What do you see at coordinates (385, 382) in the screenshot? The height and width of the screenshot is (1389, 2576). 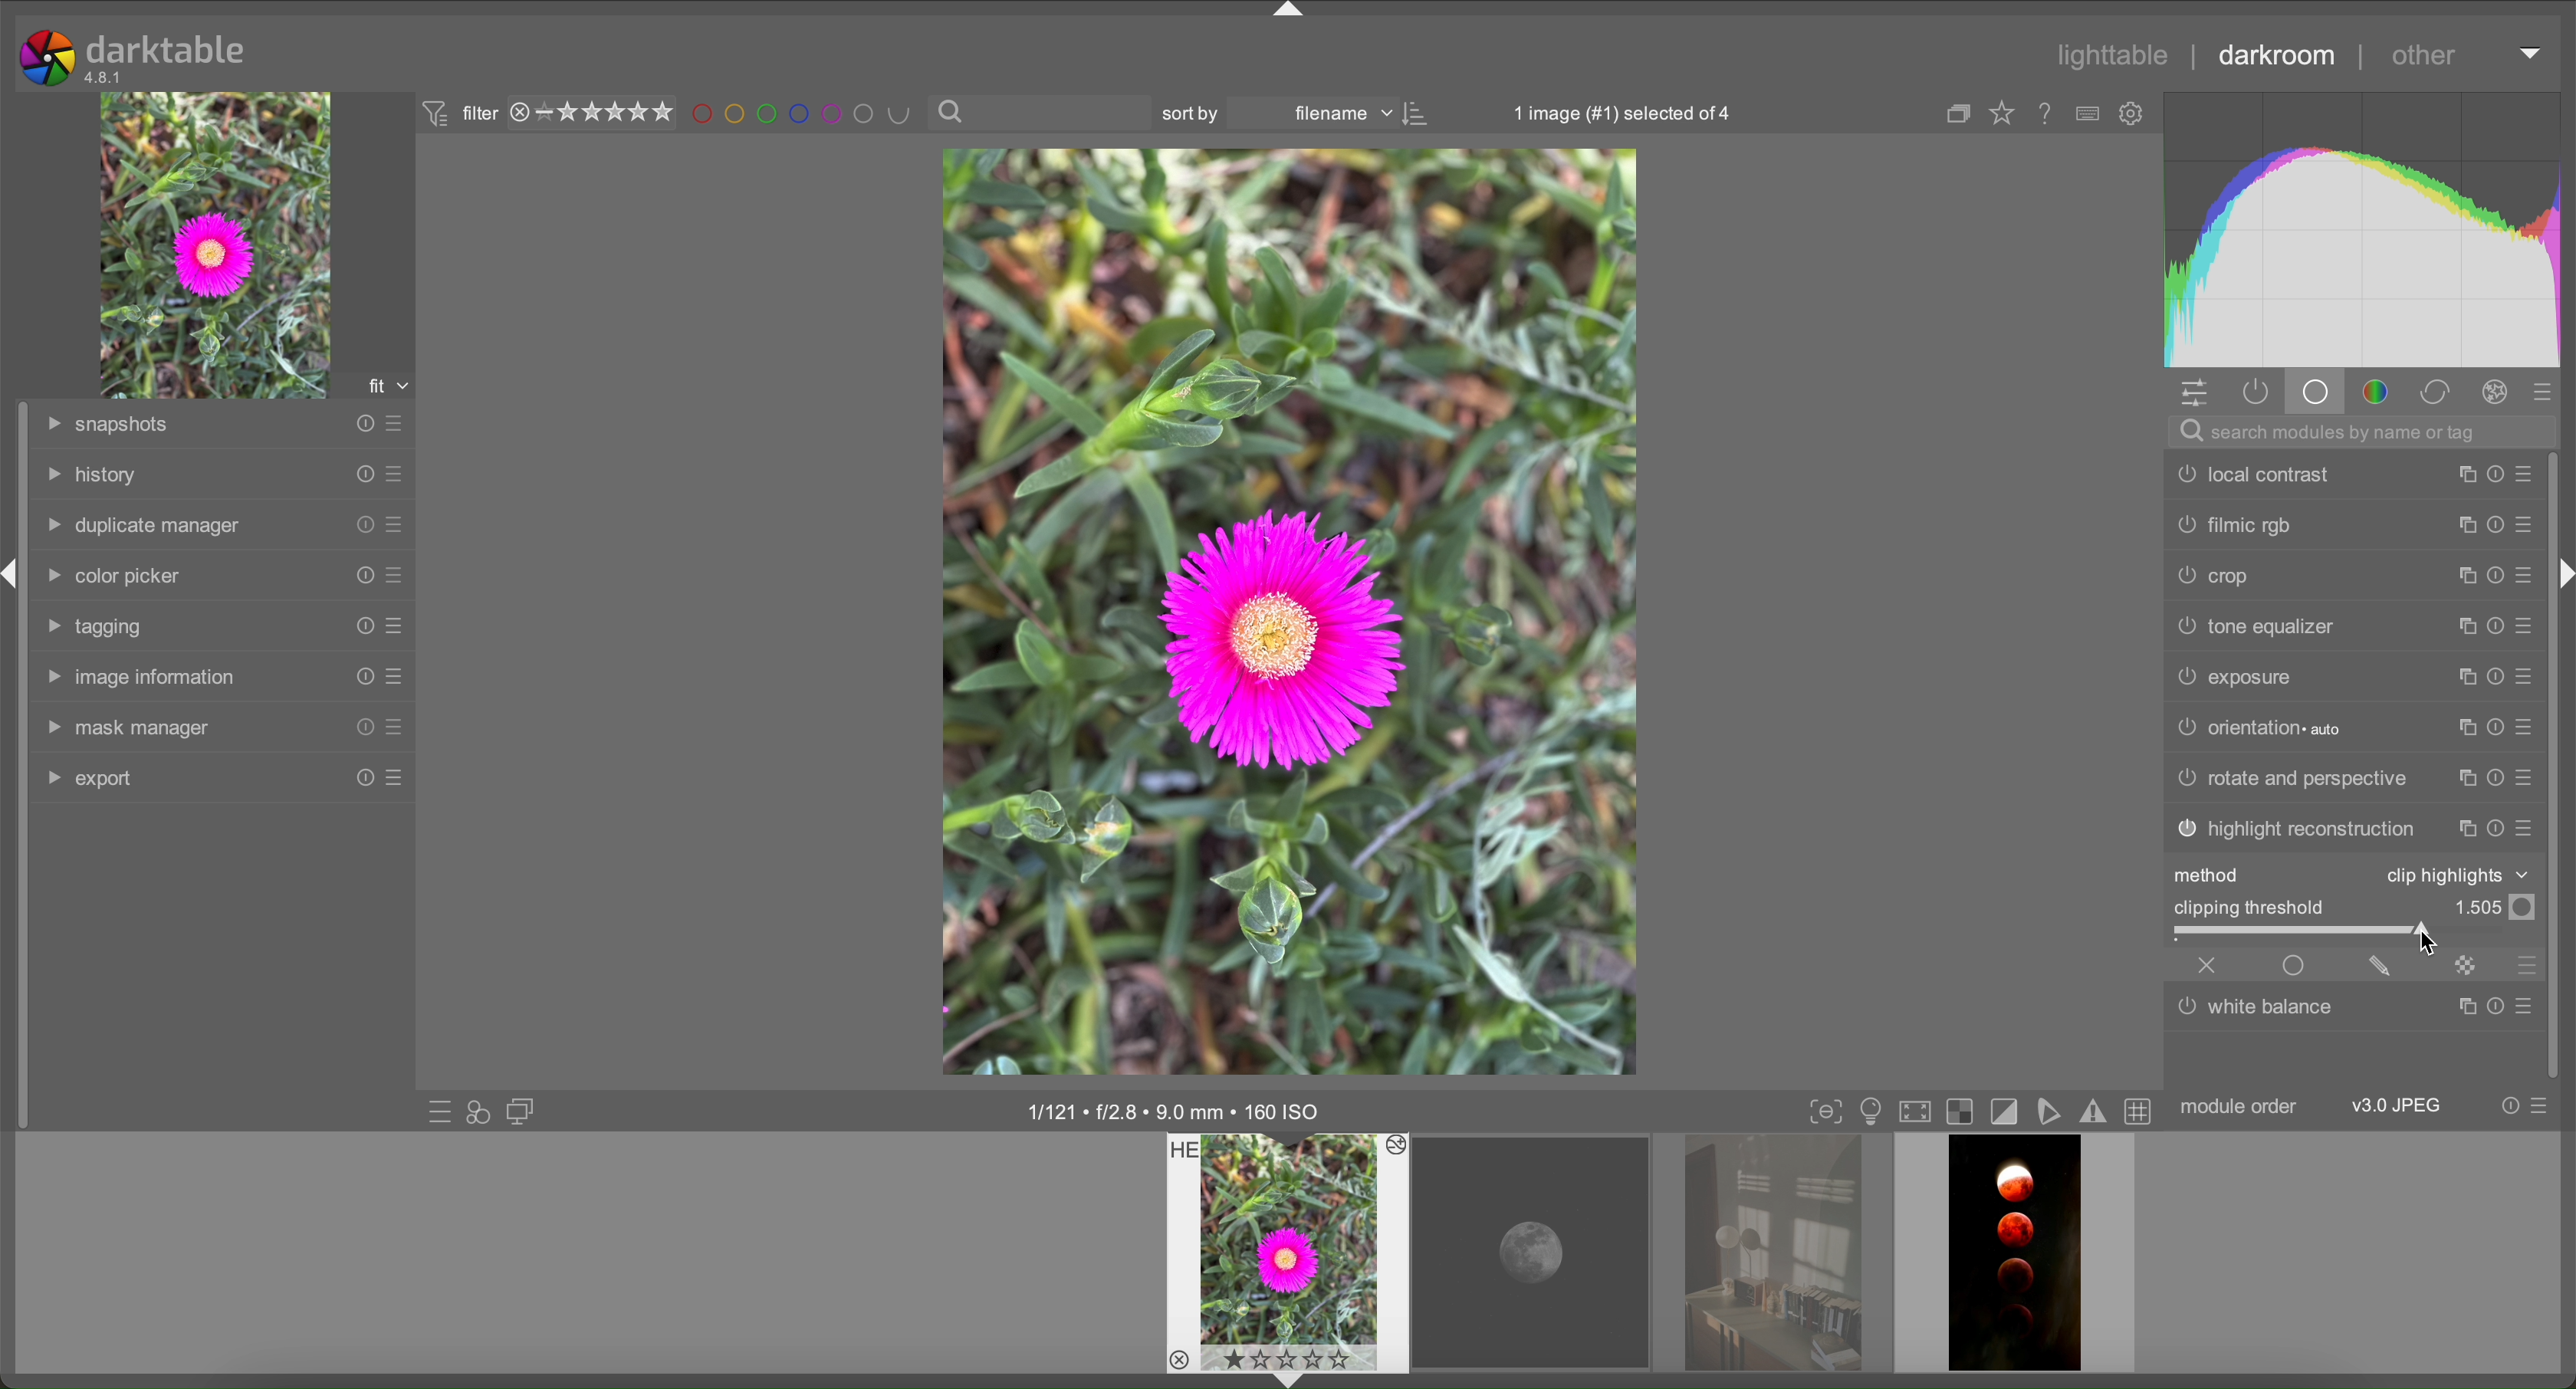 I see `fit` at bounding box center [385, 382].